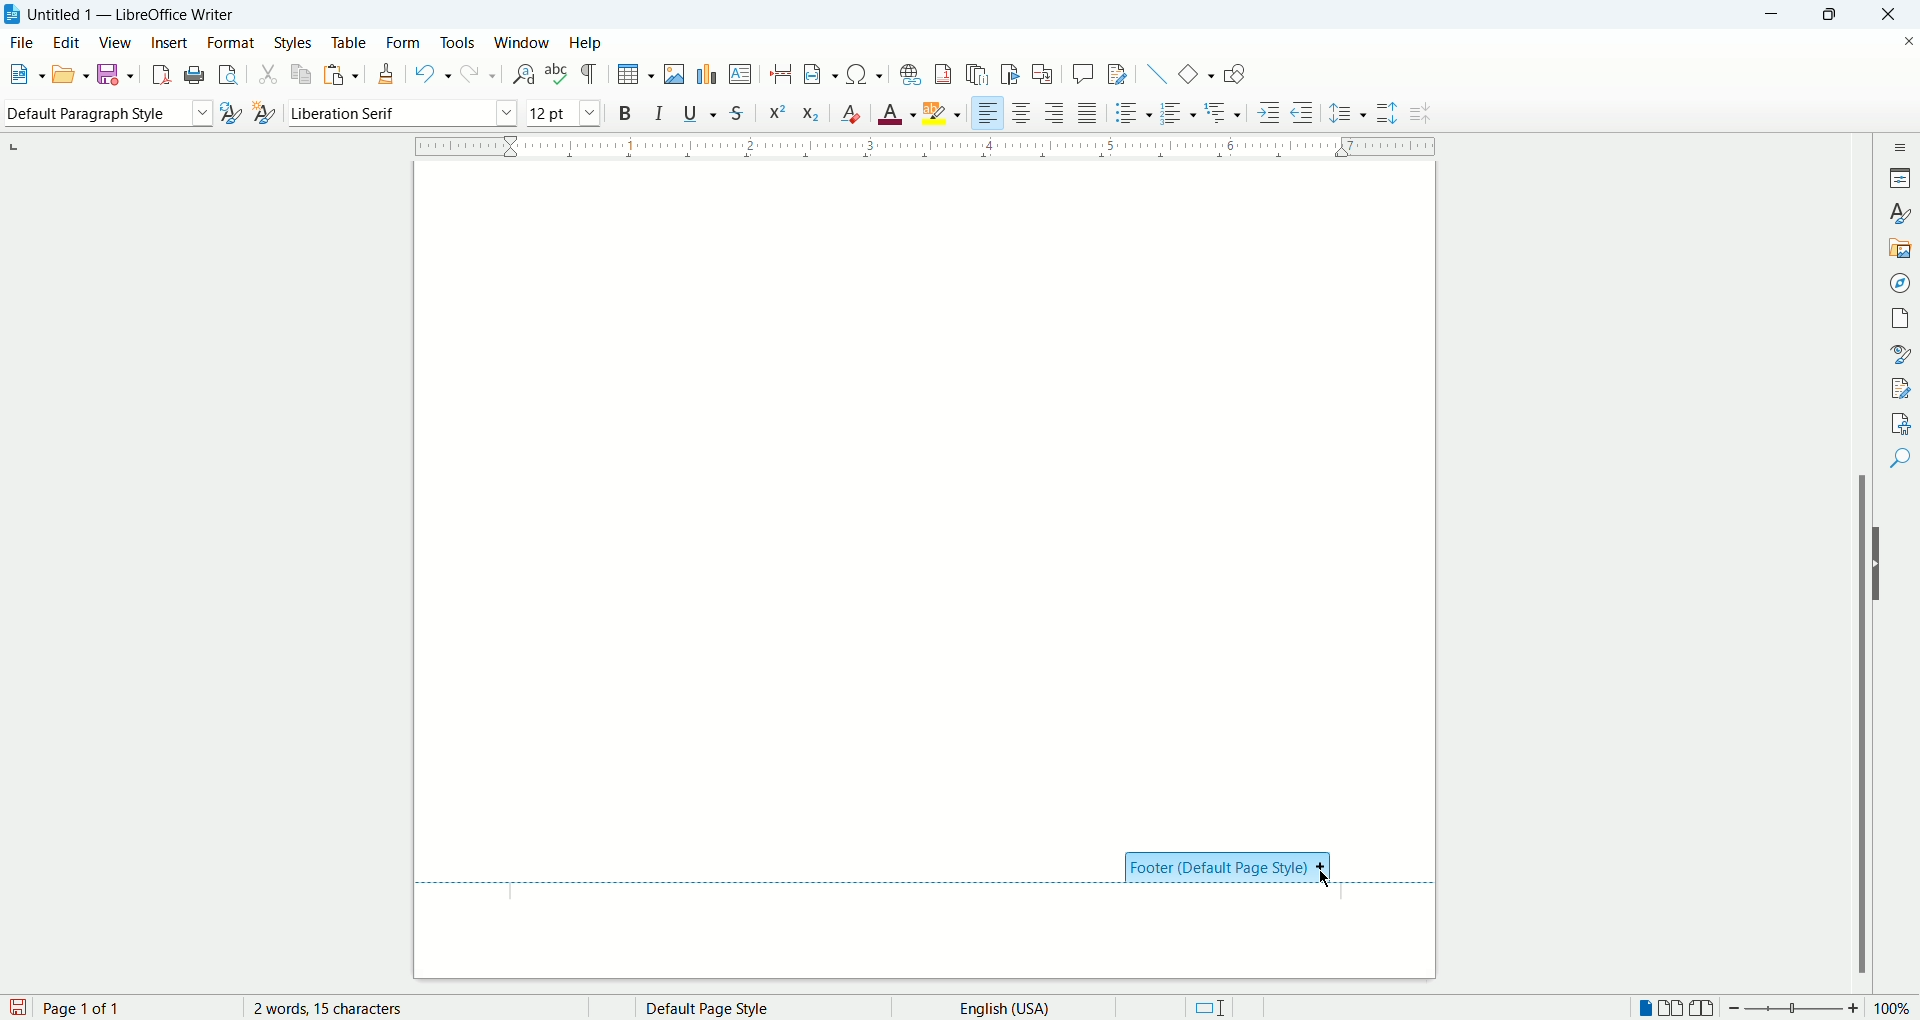 The height and width of the screenshot is (1020, 1920). I want to click on decrease indent, so click(1302, 112).